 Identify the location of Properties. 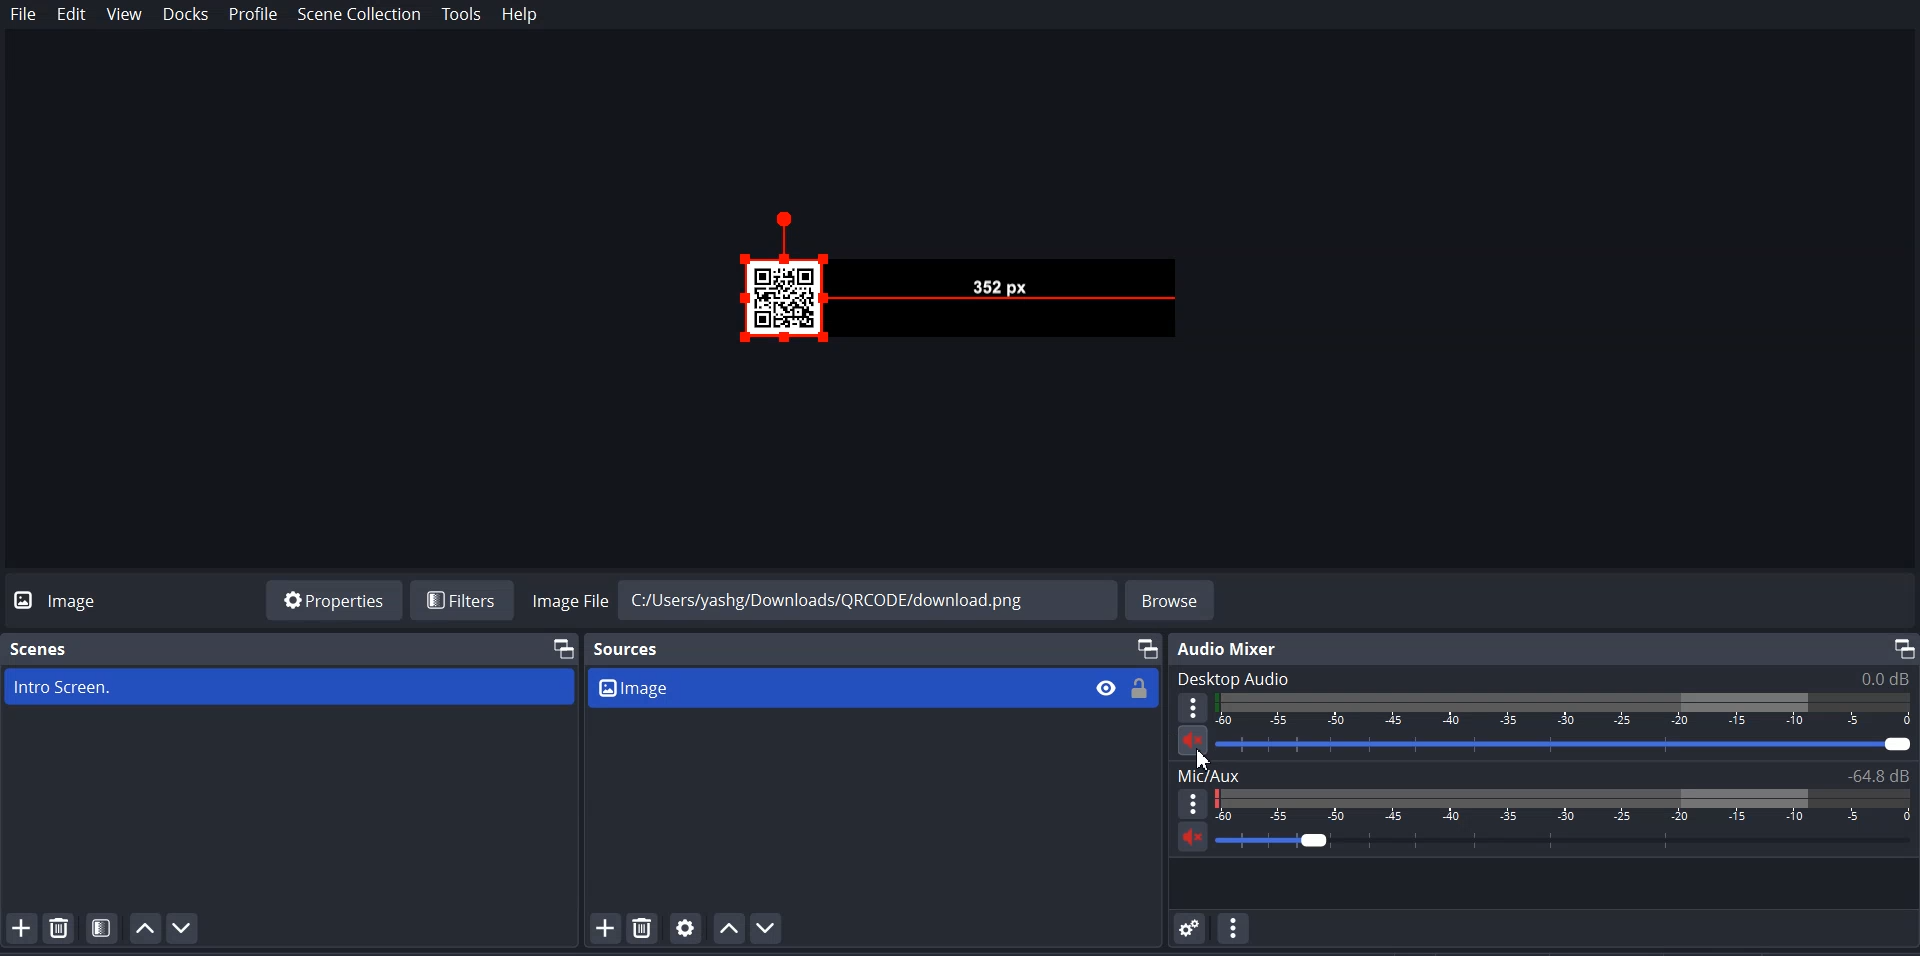
(333, 599).